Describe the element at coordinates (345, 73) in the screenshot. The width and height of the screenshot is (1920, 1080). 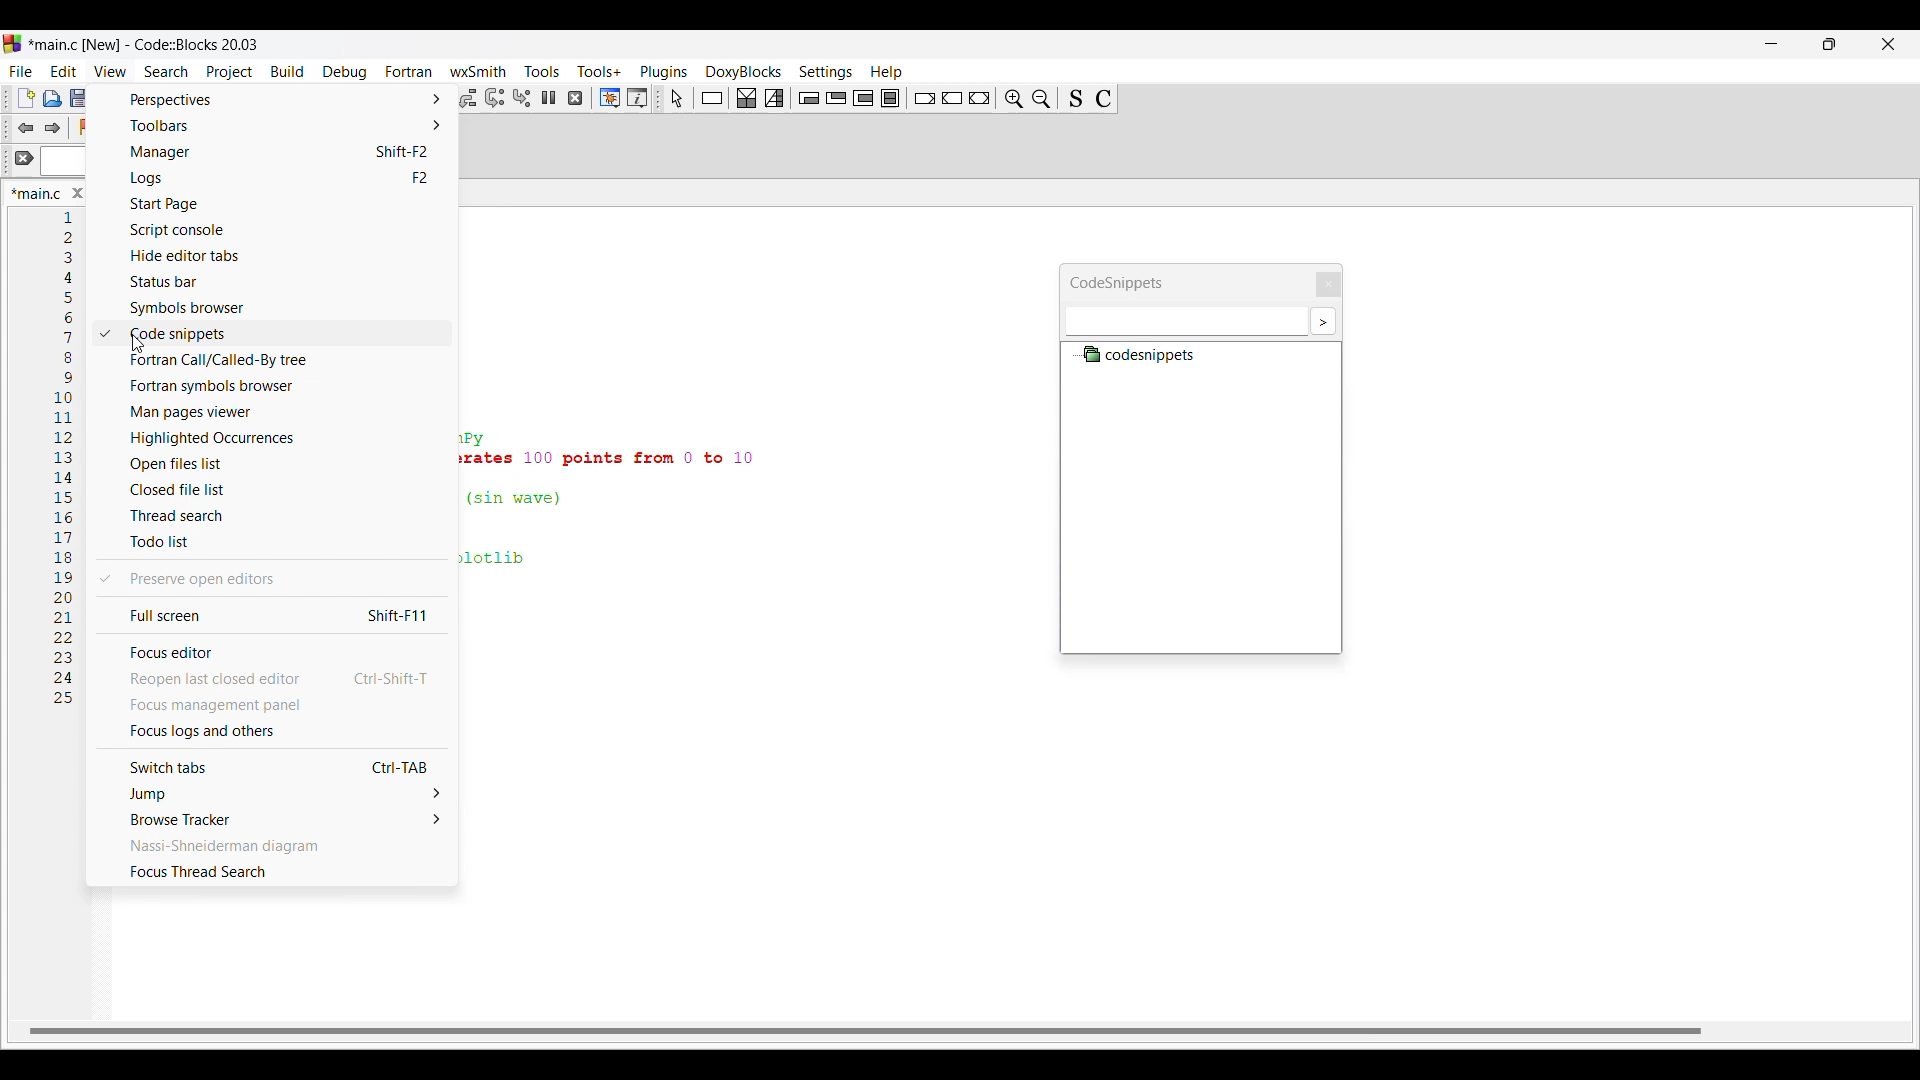
I see `Debug menu` at that location.